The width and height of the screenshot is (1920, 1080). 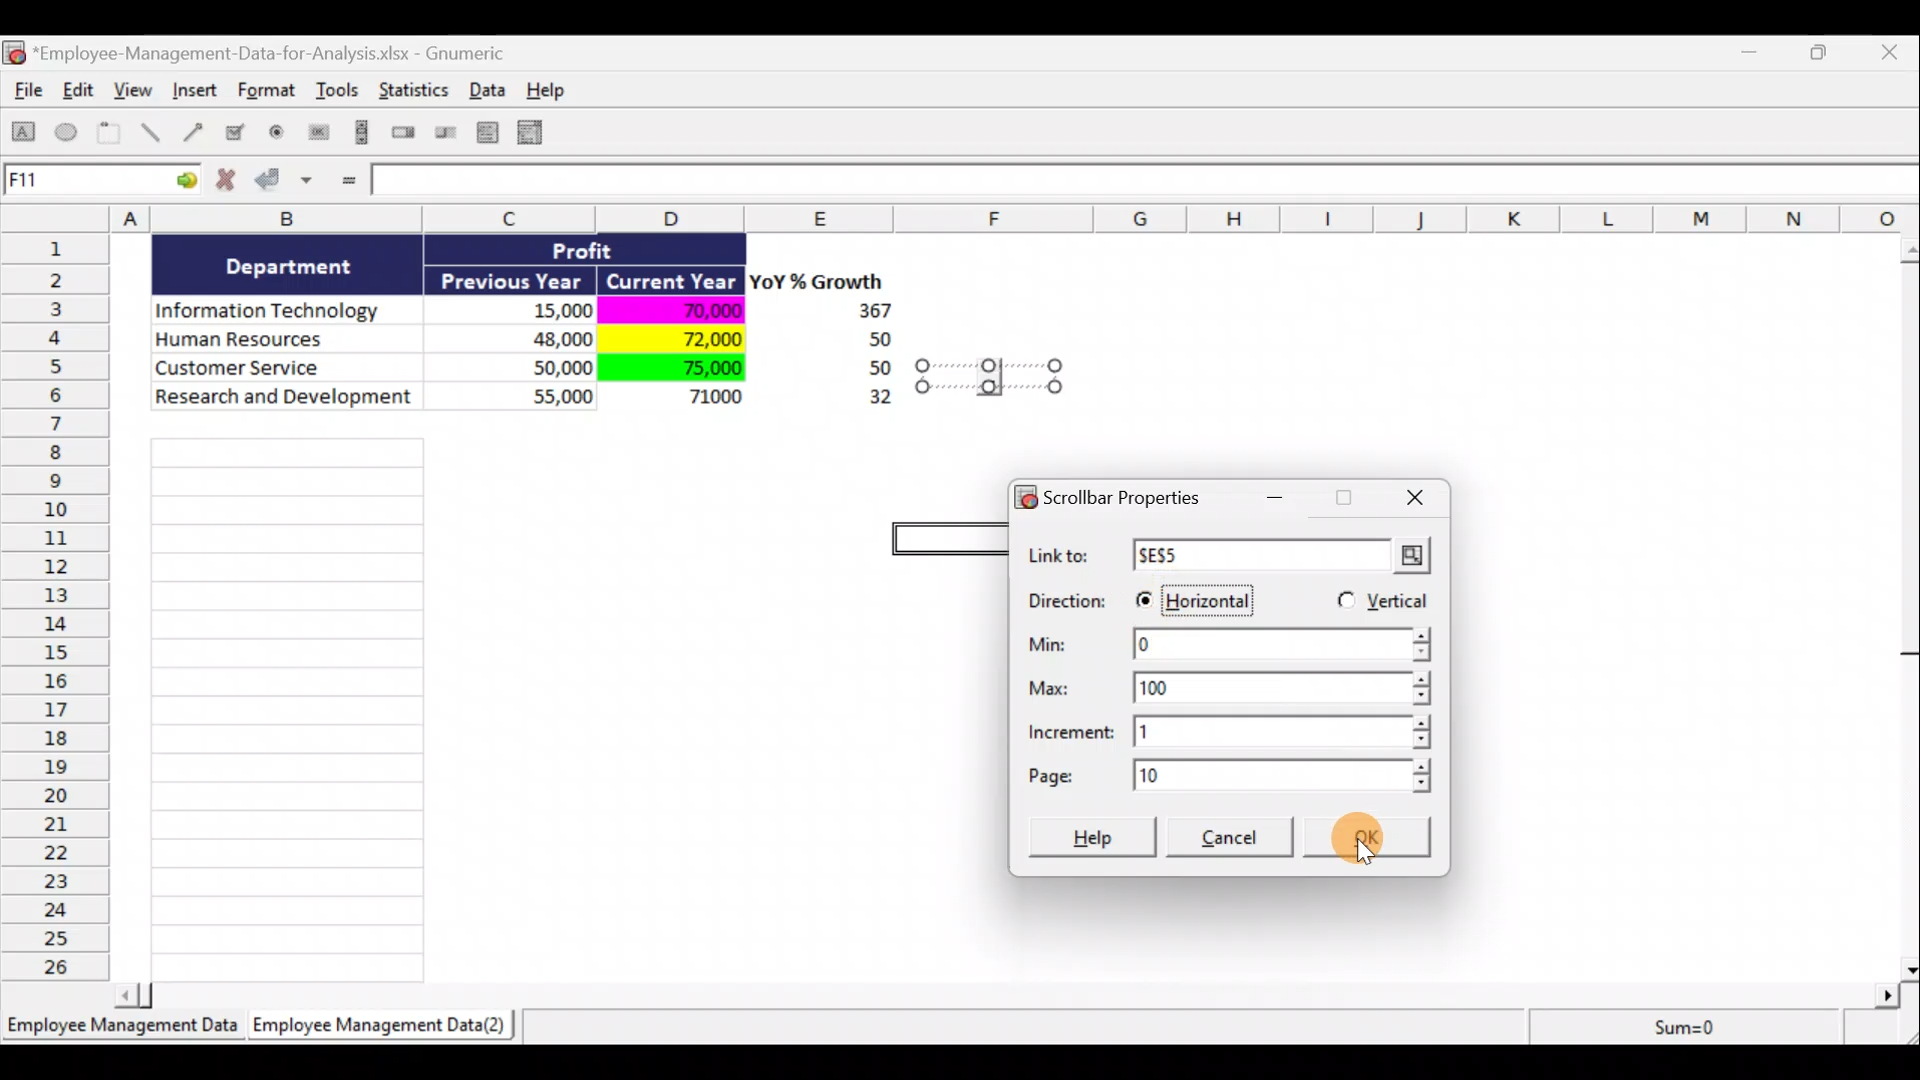 What do you see at coordinates (1381, 604) in the screenshot?
I see `Vertical` at bounding box center [1381, 604].